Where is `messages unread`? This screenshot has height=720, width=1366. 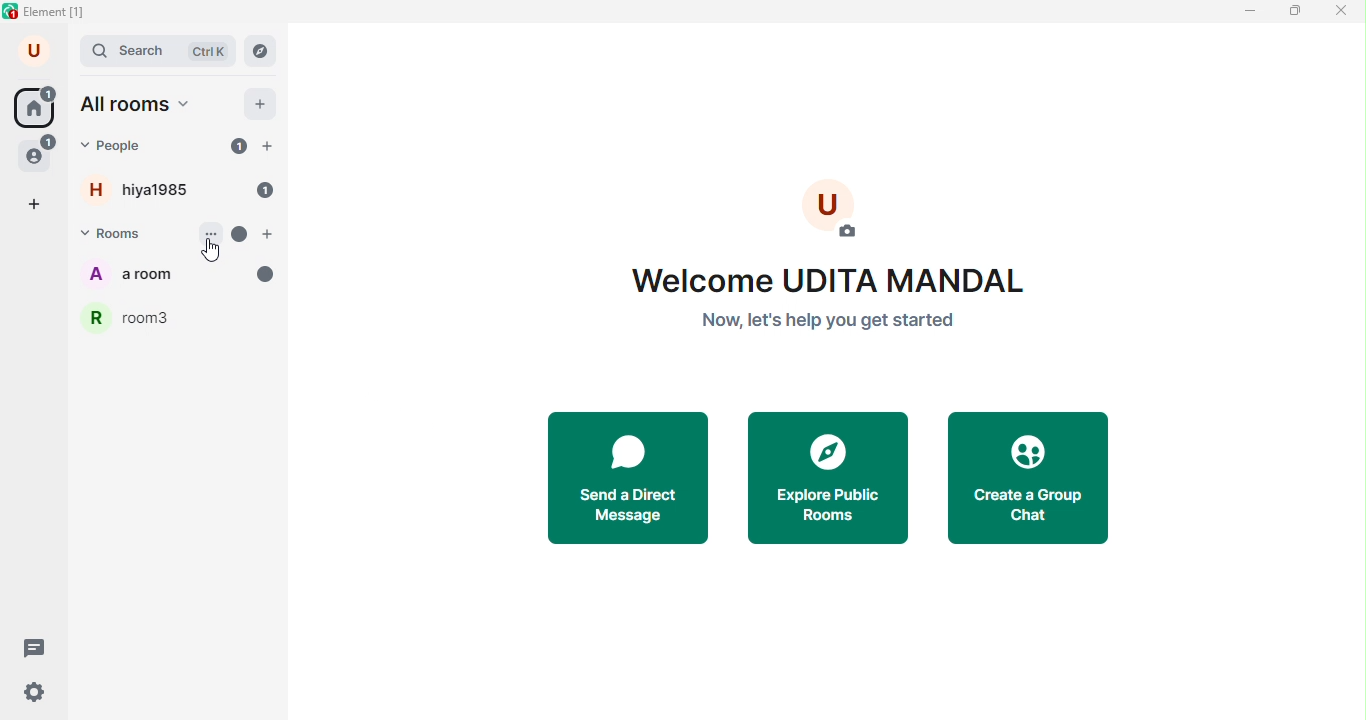
messages unread is located at coordinates (262, 274).